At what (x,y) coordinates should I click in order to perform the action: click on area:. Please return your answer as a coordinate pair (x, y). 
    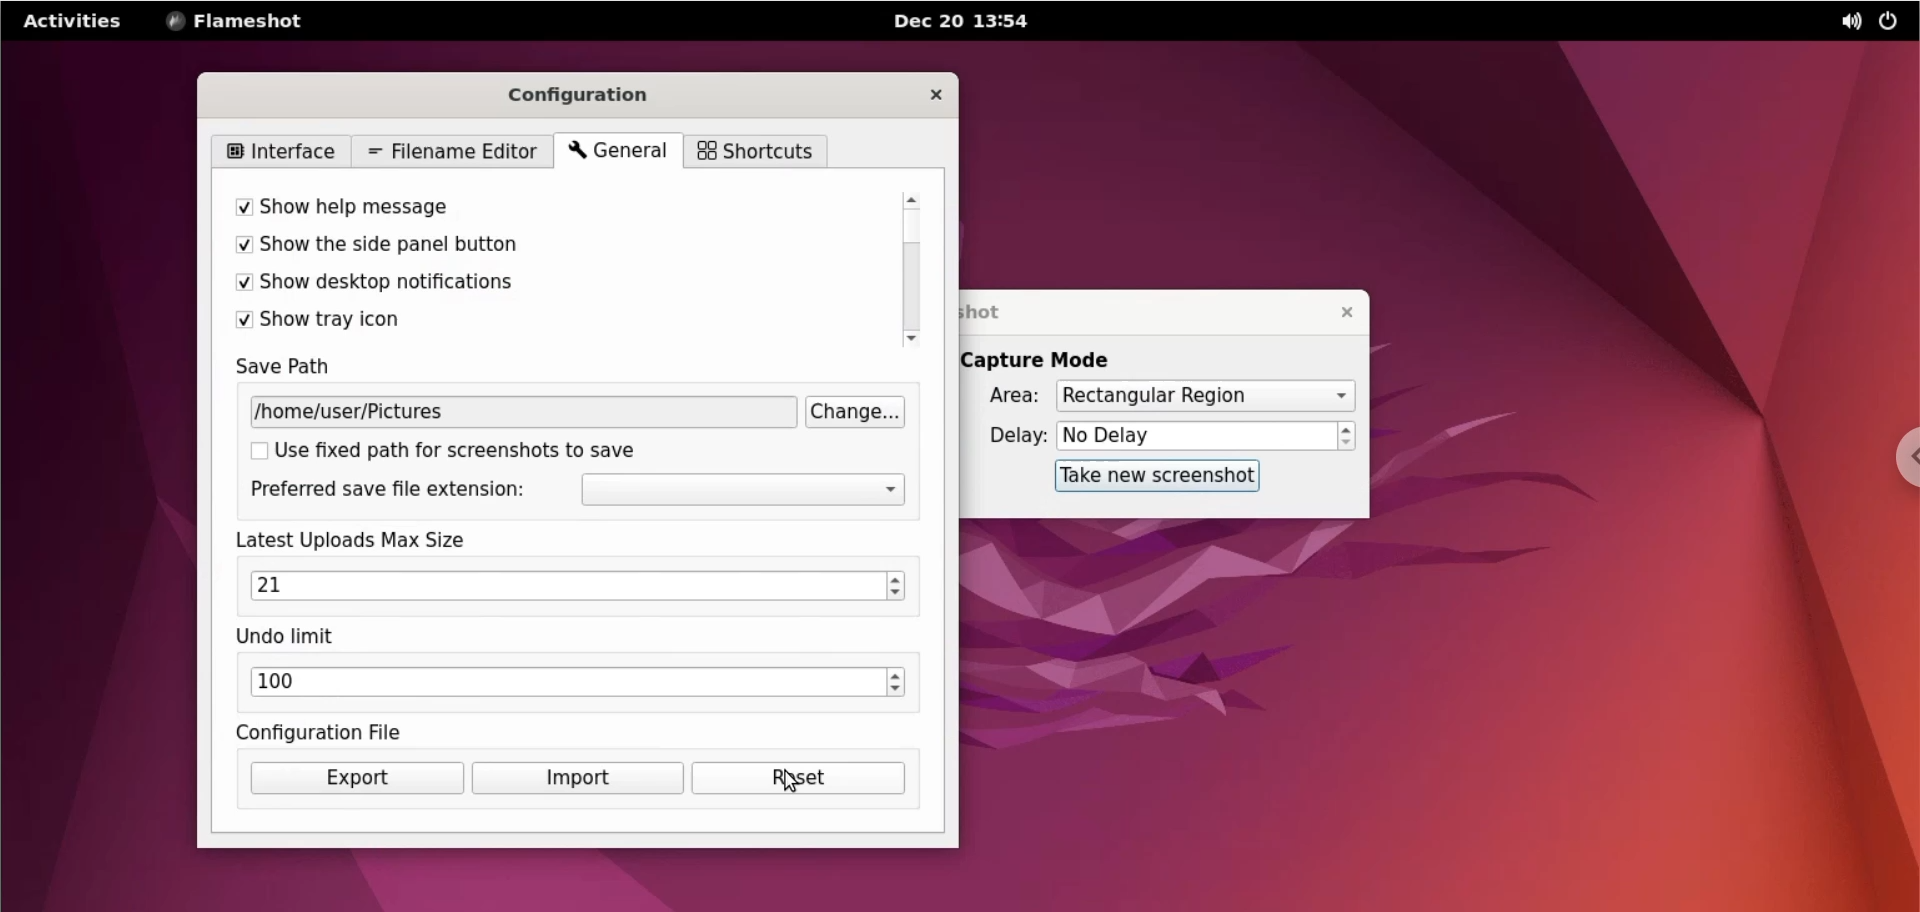
    Looking at the image, I should click on (1007, 394).